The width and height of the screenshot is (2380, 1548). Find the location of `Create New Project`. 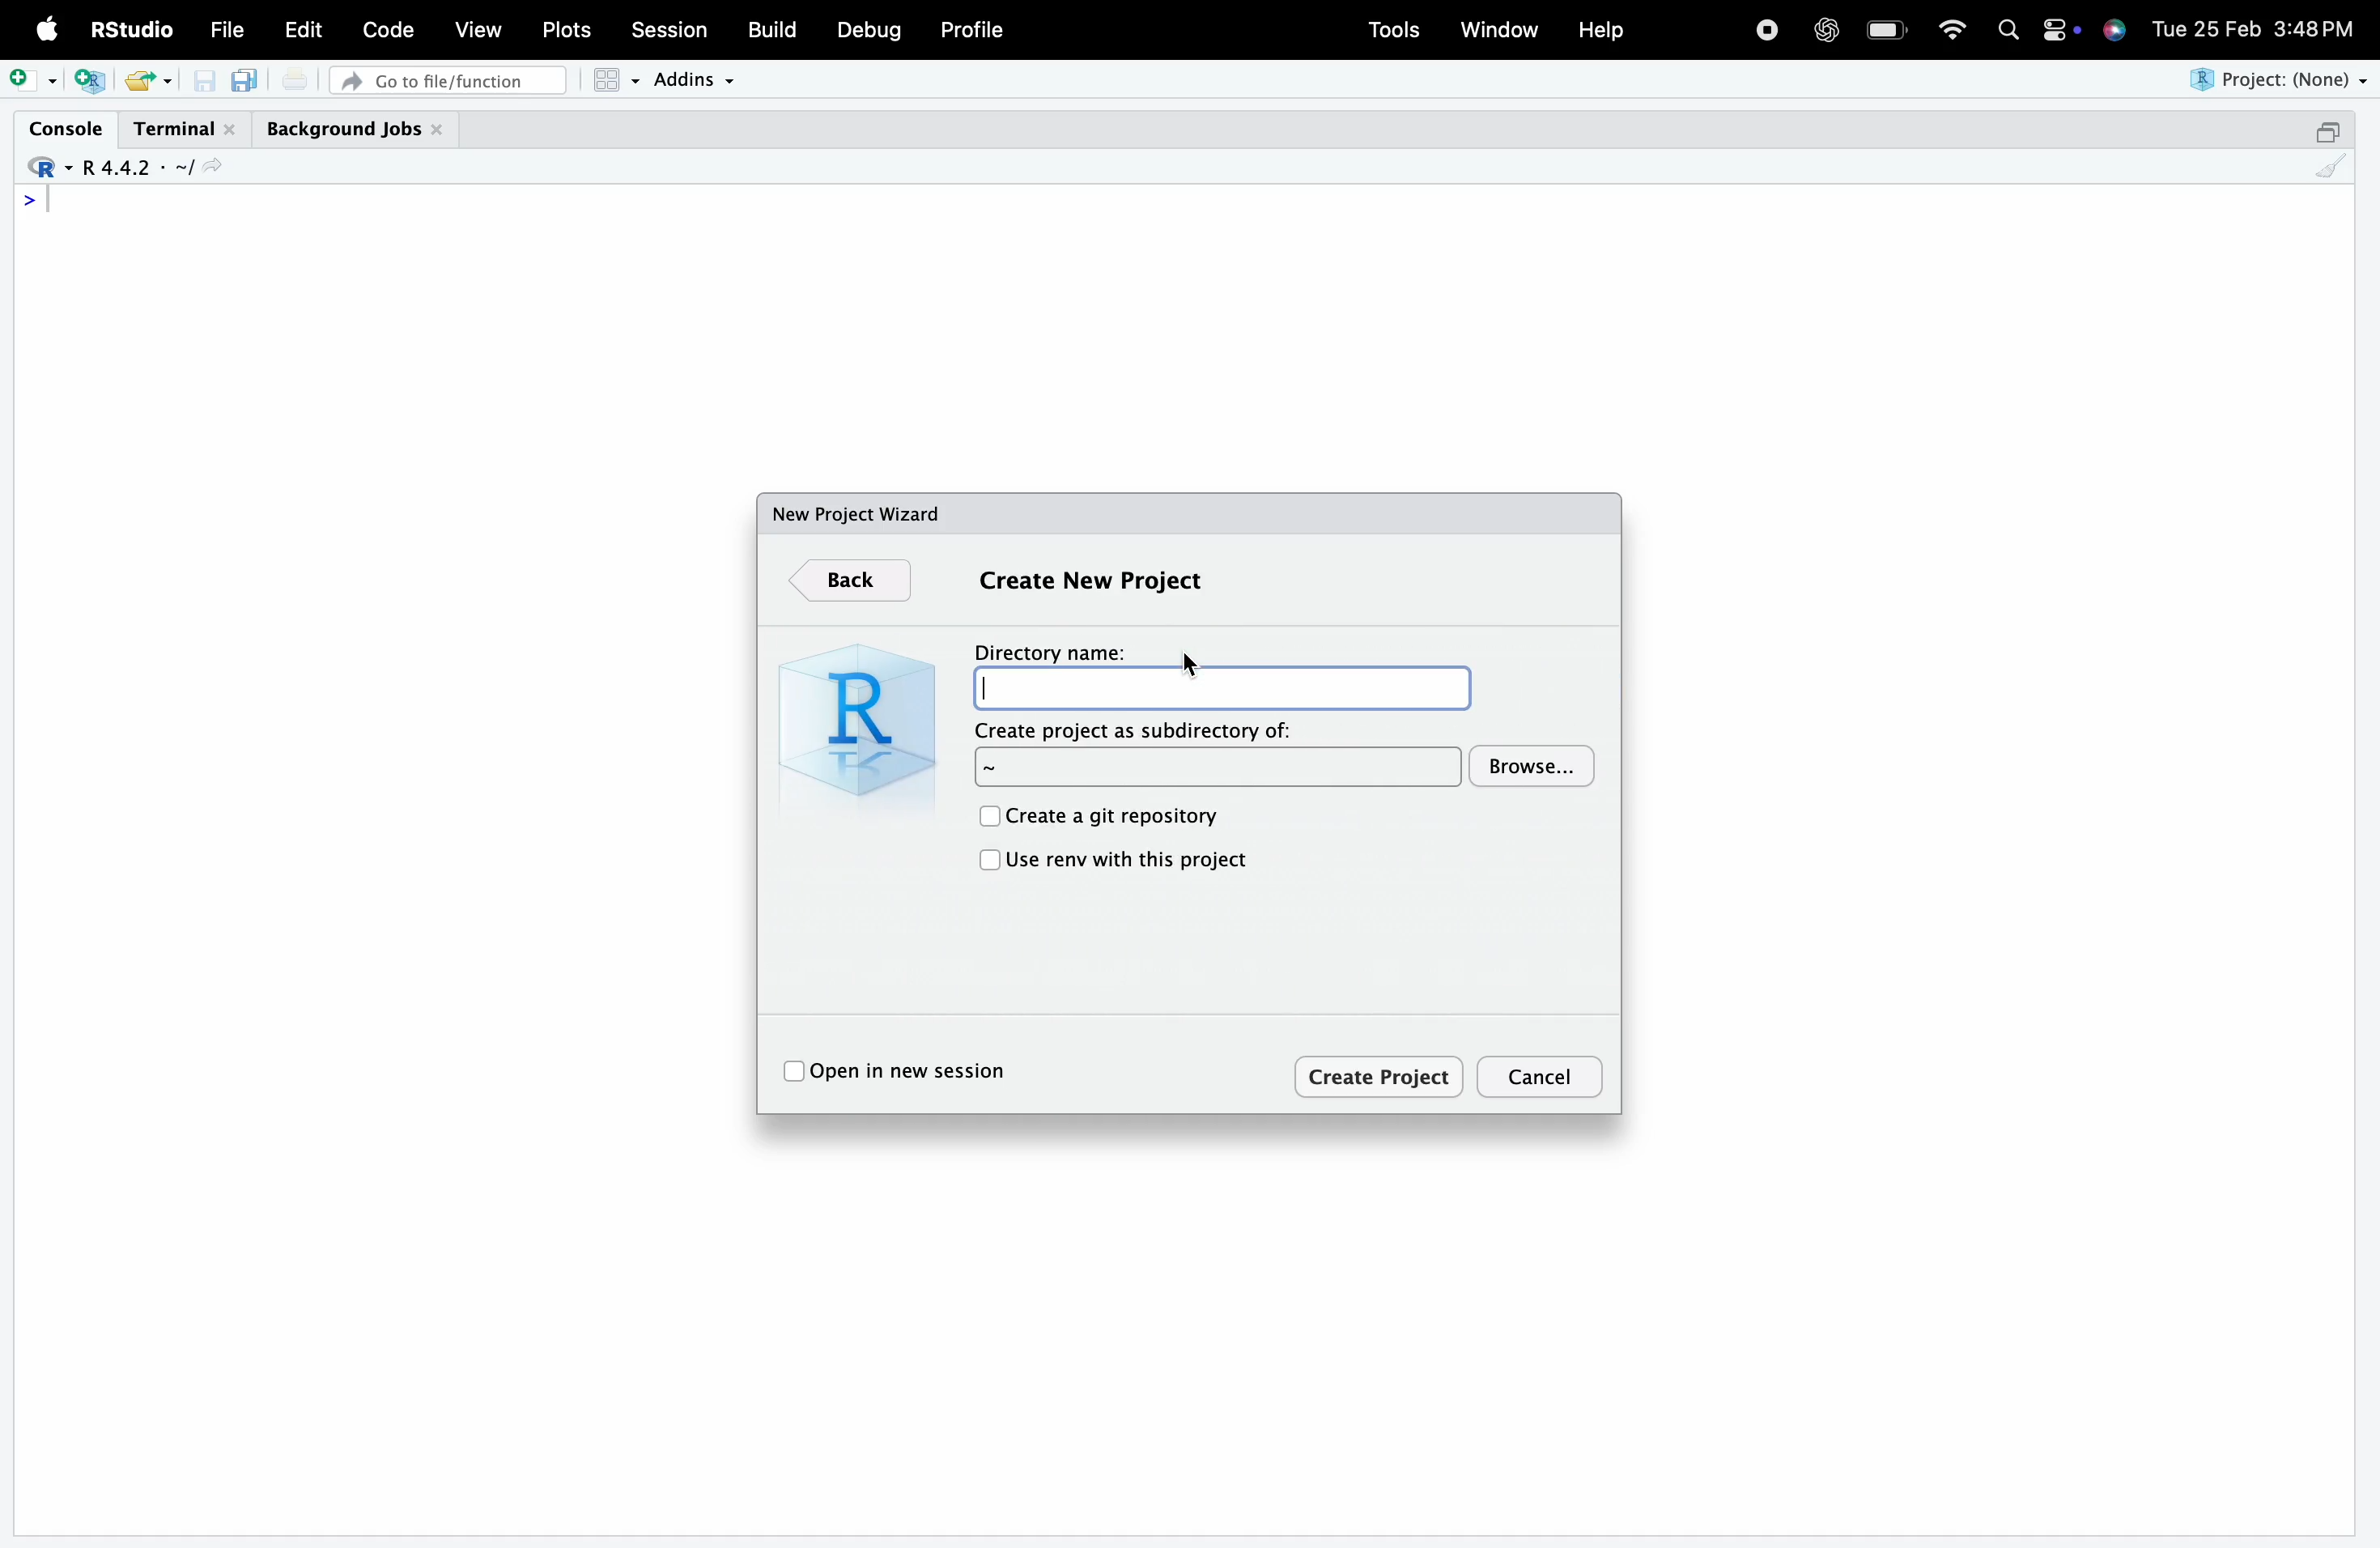

Create New Project is located at coordinates (1090, 581).